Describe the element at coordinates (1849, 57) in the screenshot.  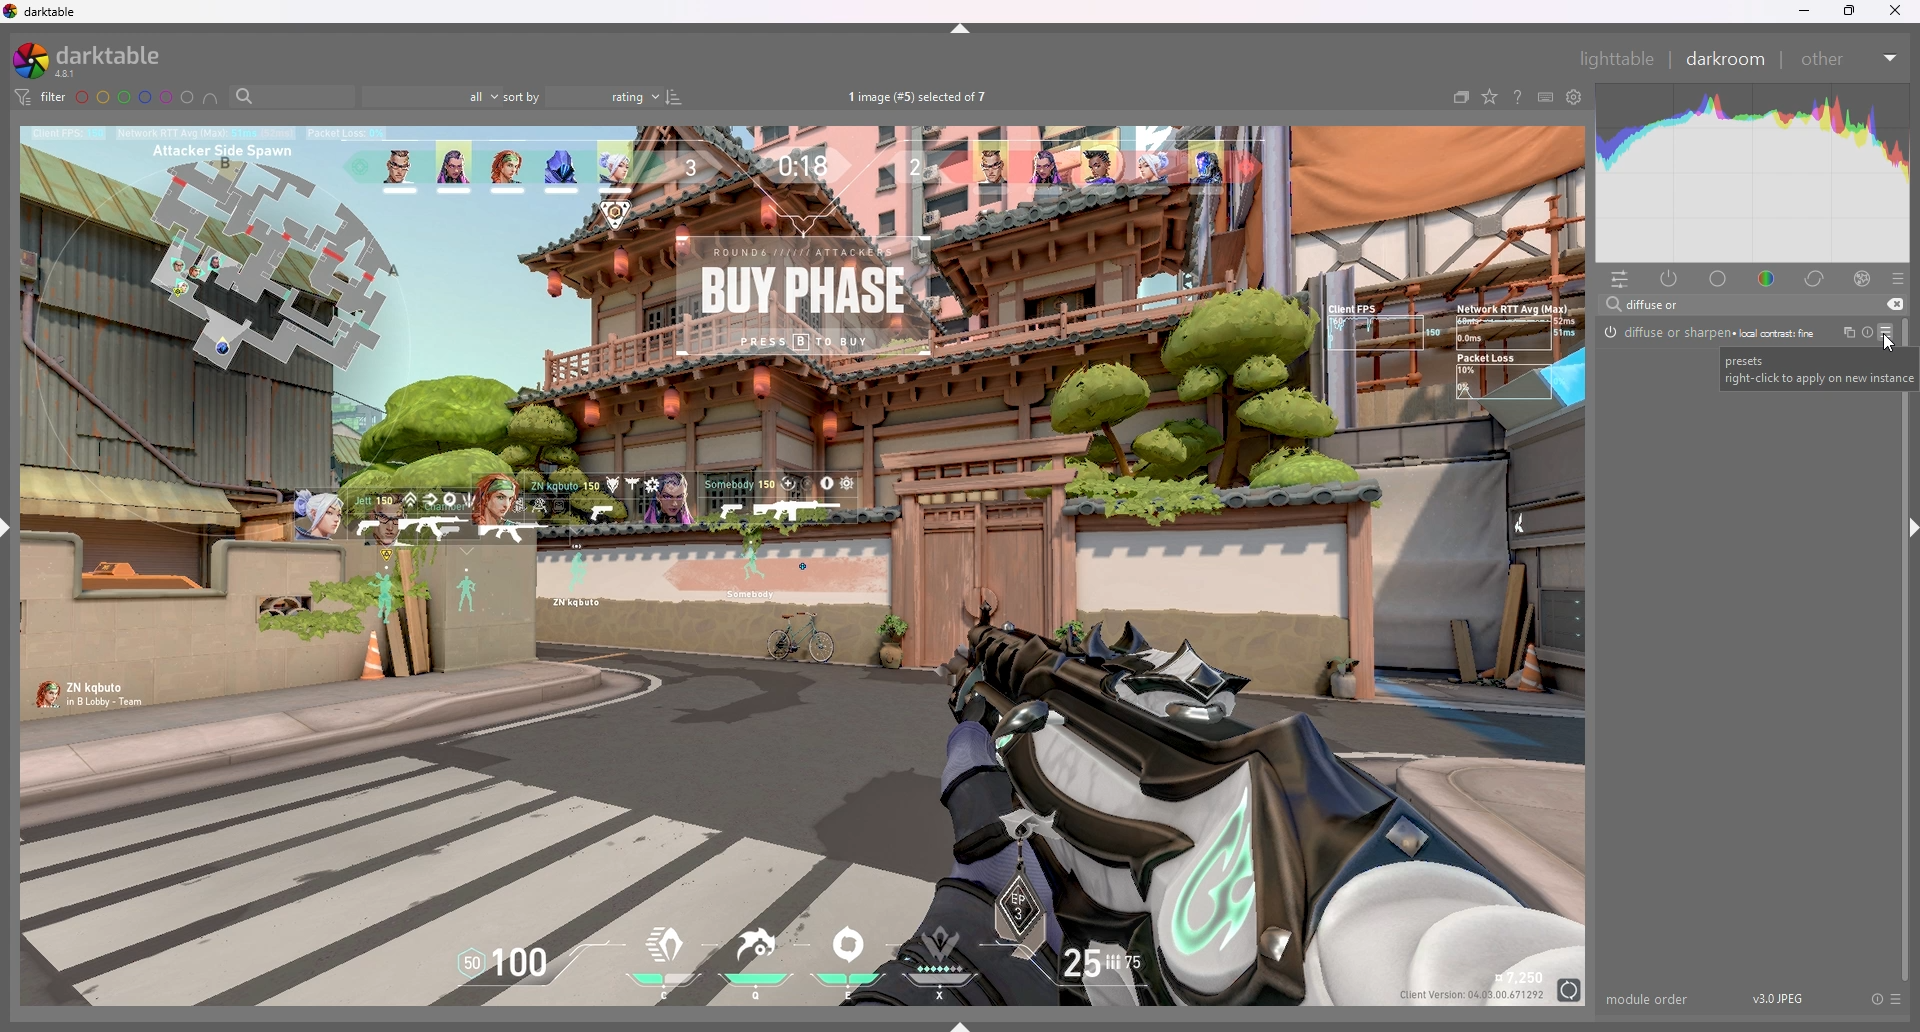
I see `other` at that location.